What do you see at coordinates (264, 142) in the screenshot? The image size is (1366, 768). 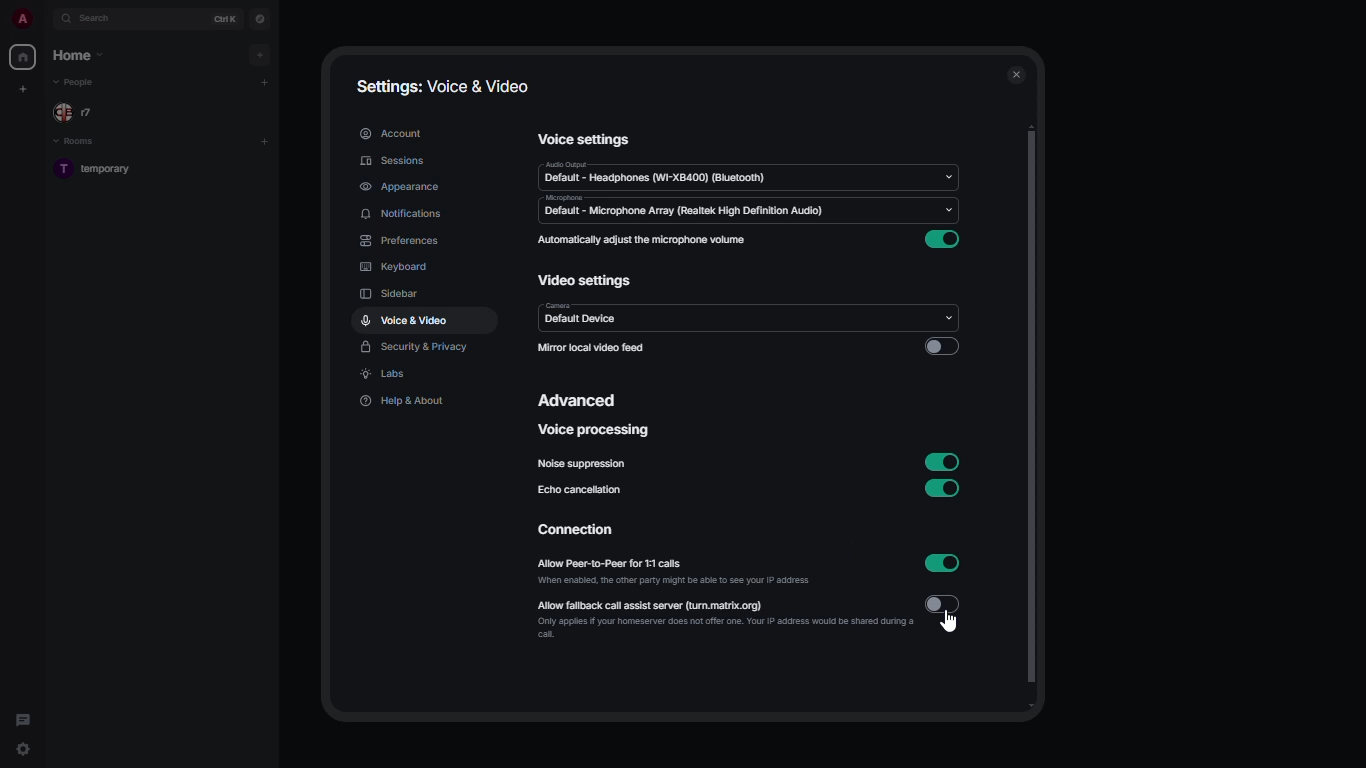 I see `add` at bounding box center [264, 142].